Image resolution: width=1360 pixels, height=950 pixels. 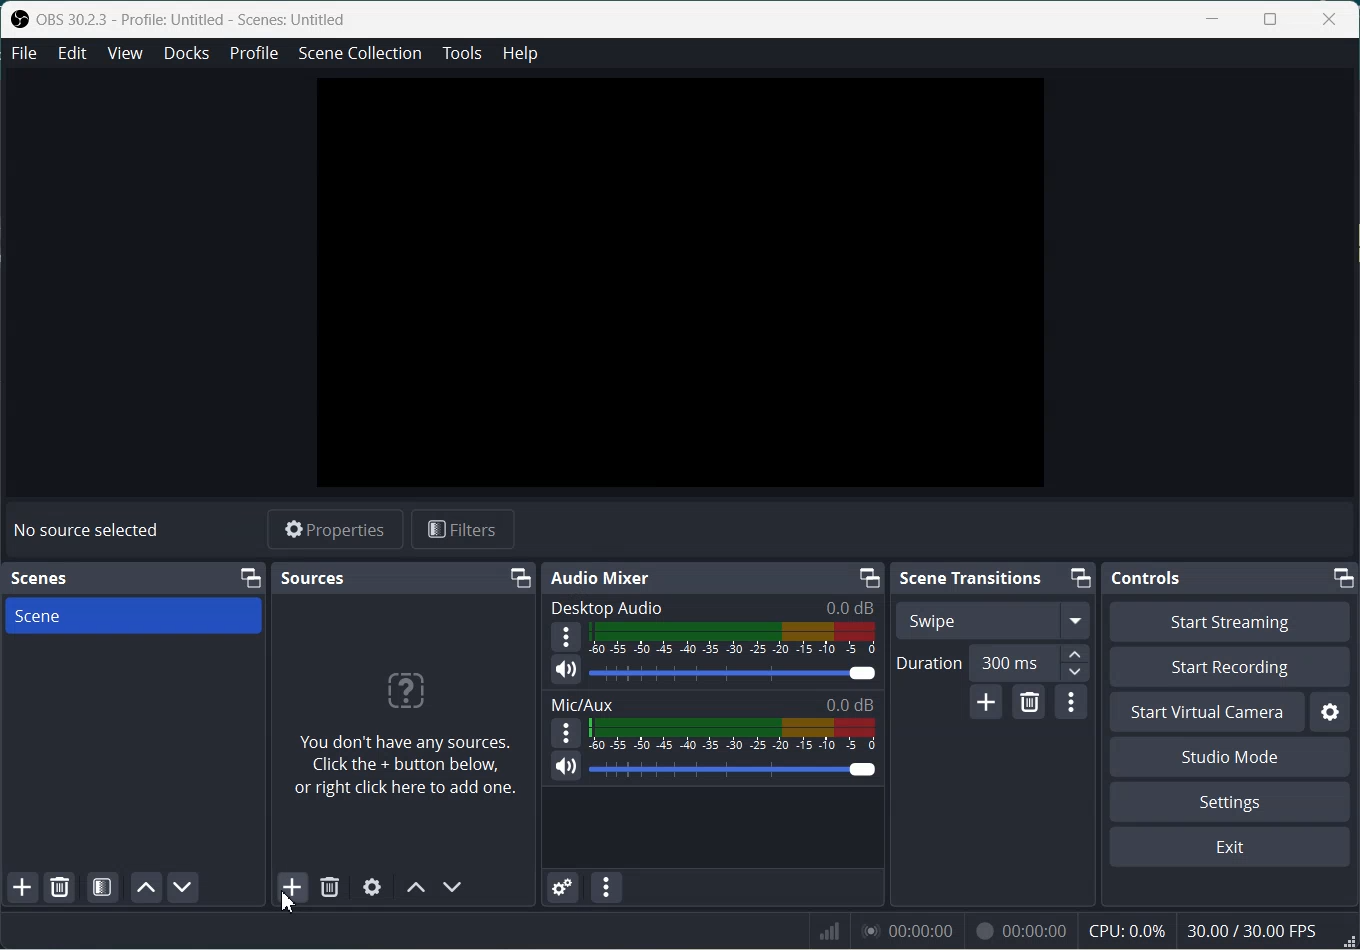 What do you see at coordinates (1254, 930) in the screenshot?
I see `30.00 / 30.00 FPS` at bounding box center [1254, 930].